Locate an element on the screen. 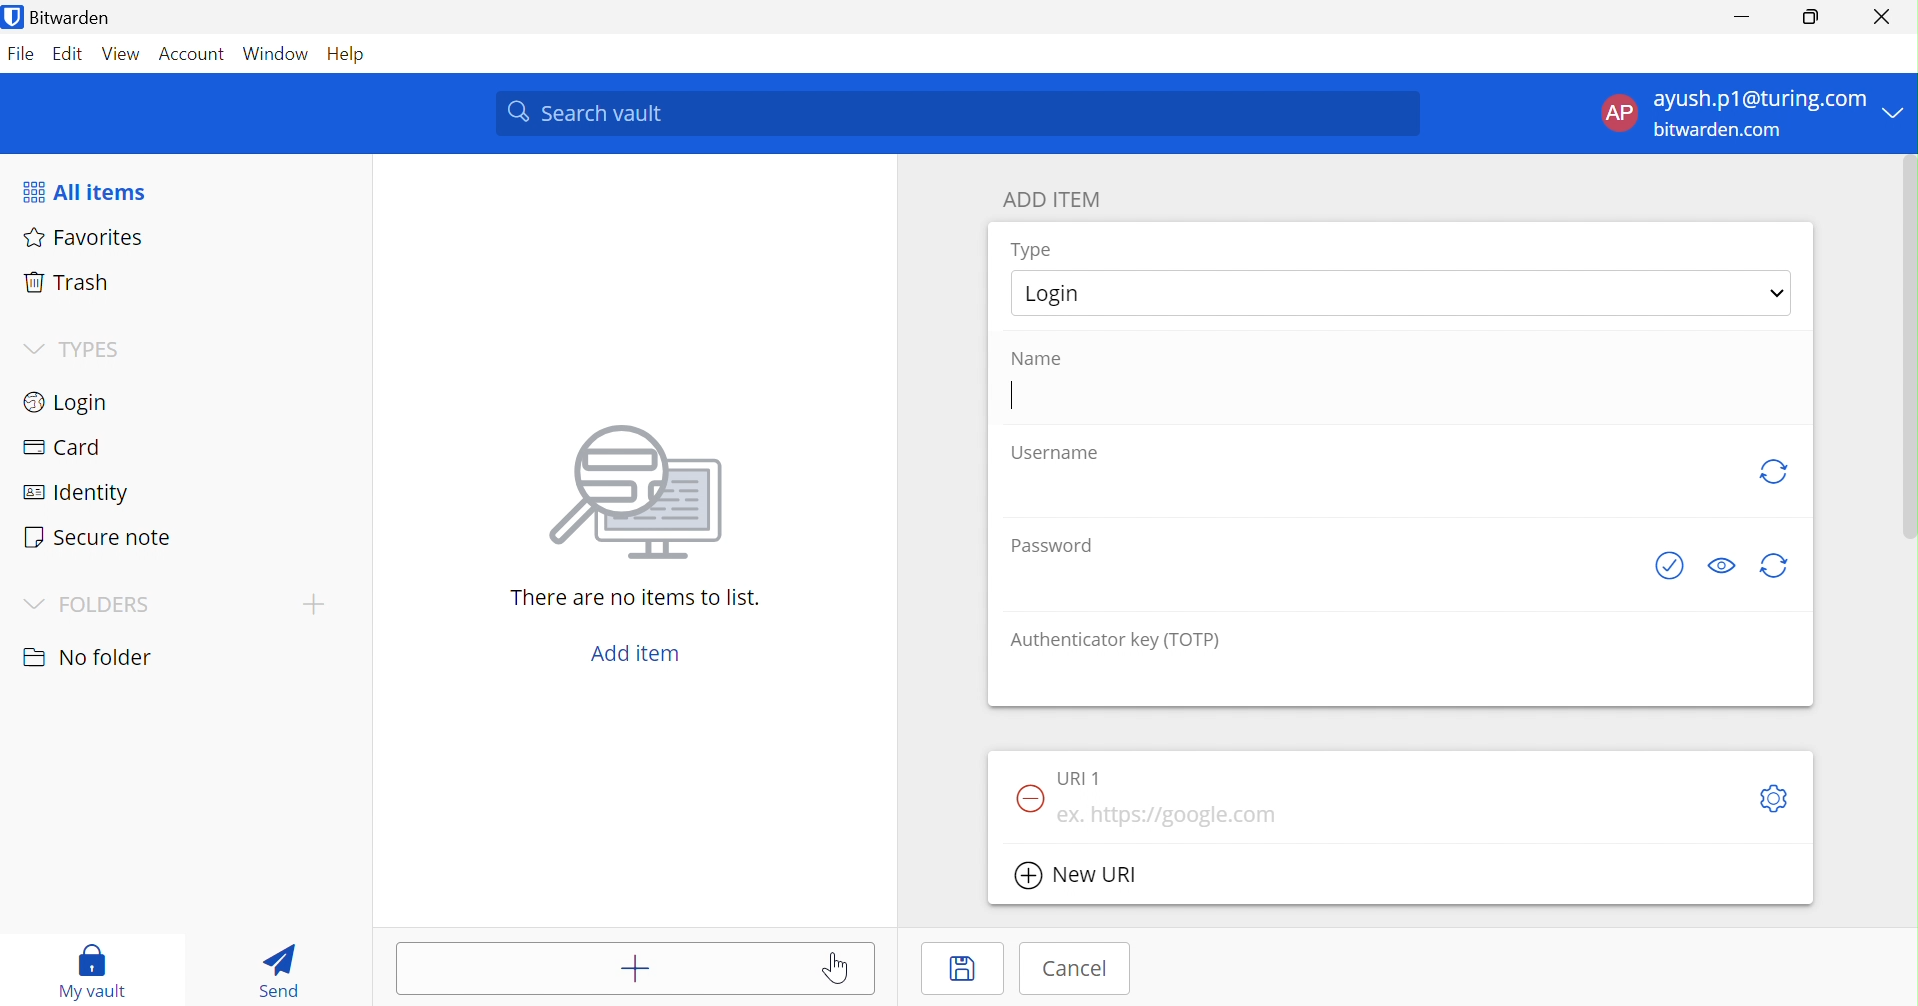  Close is located at coordinates (1885, 17).